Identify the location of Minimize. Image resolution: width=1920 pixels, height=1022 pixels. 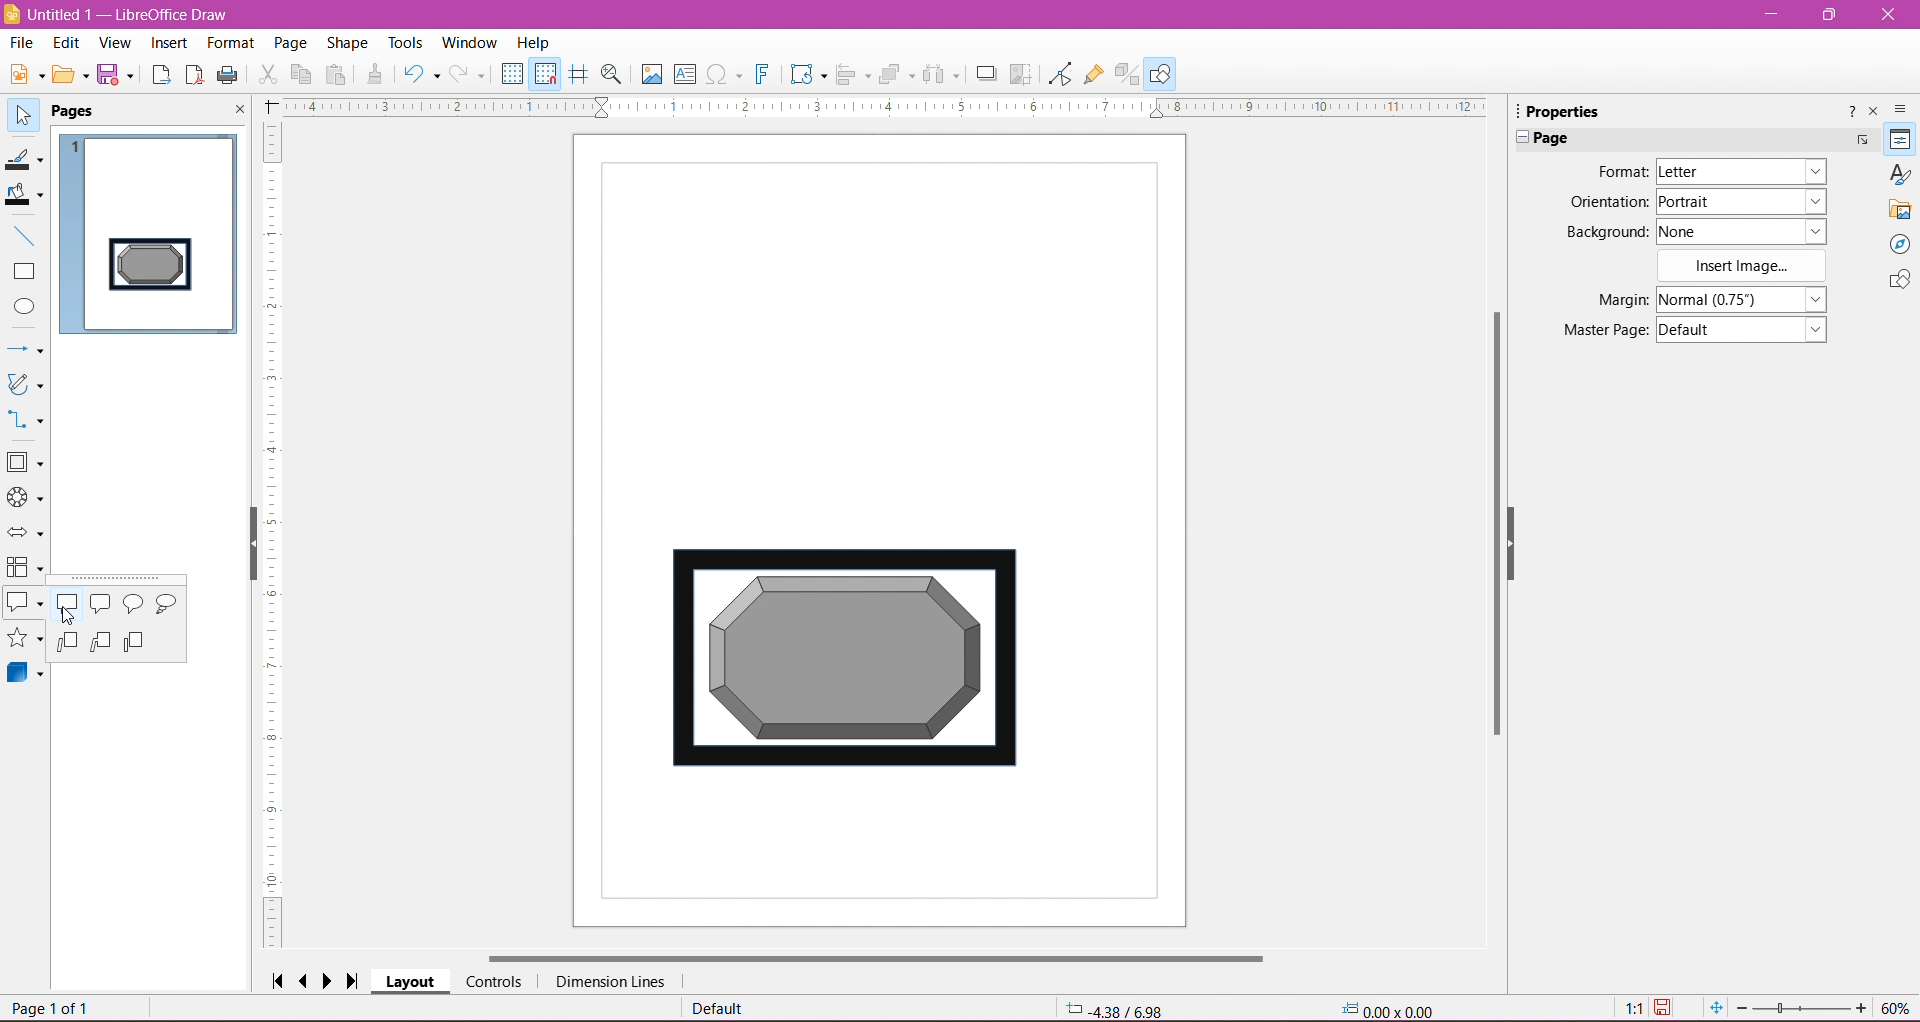
(1773, 13).